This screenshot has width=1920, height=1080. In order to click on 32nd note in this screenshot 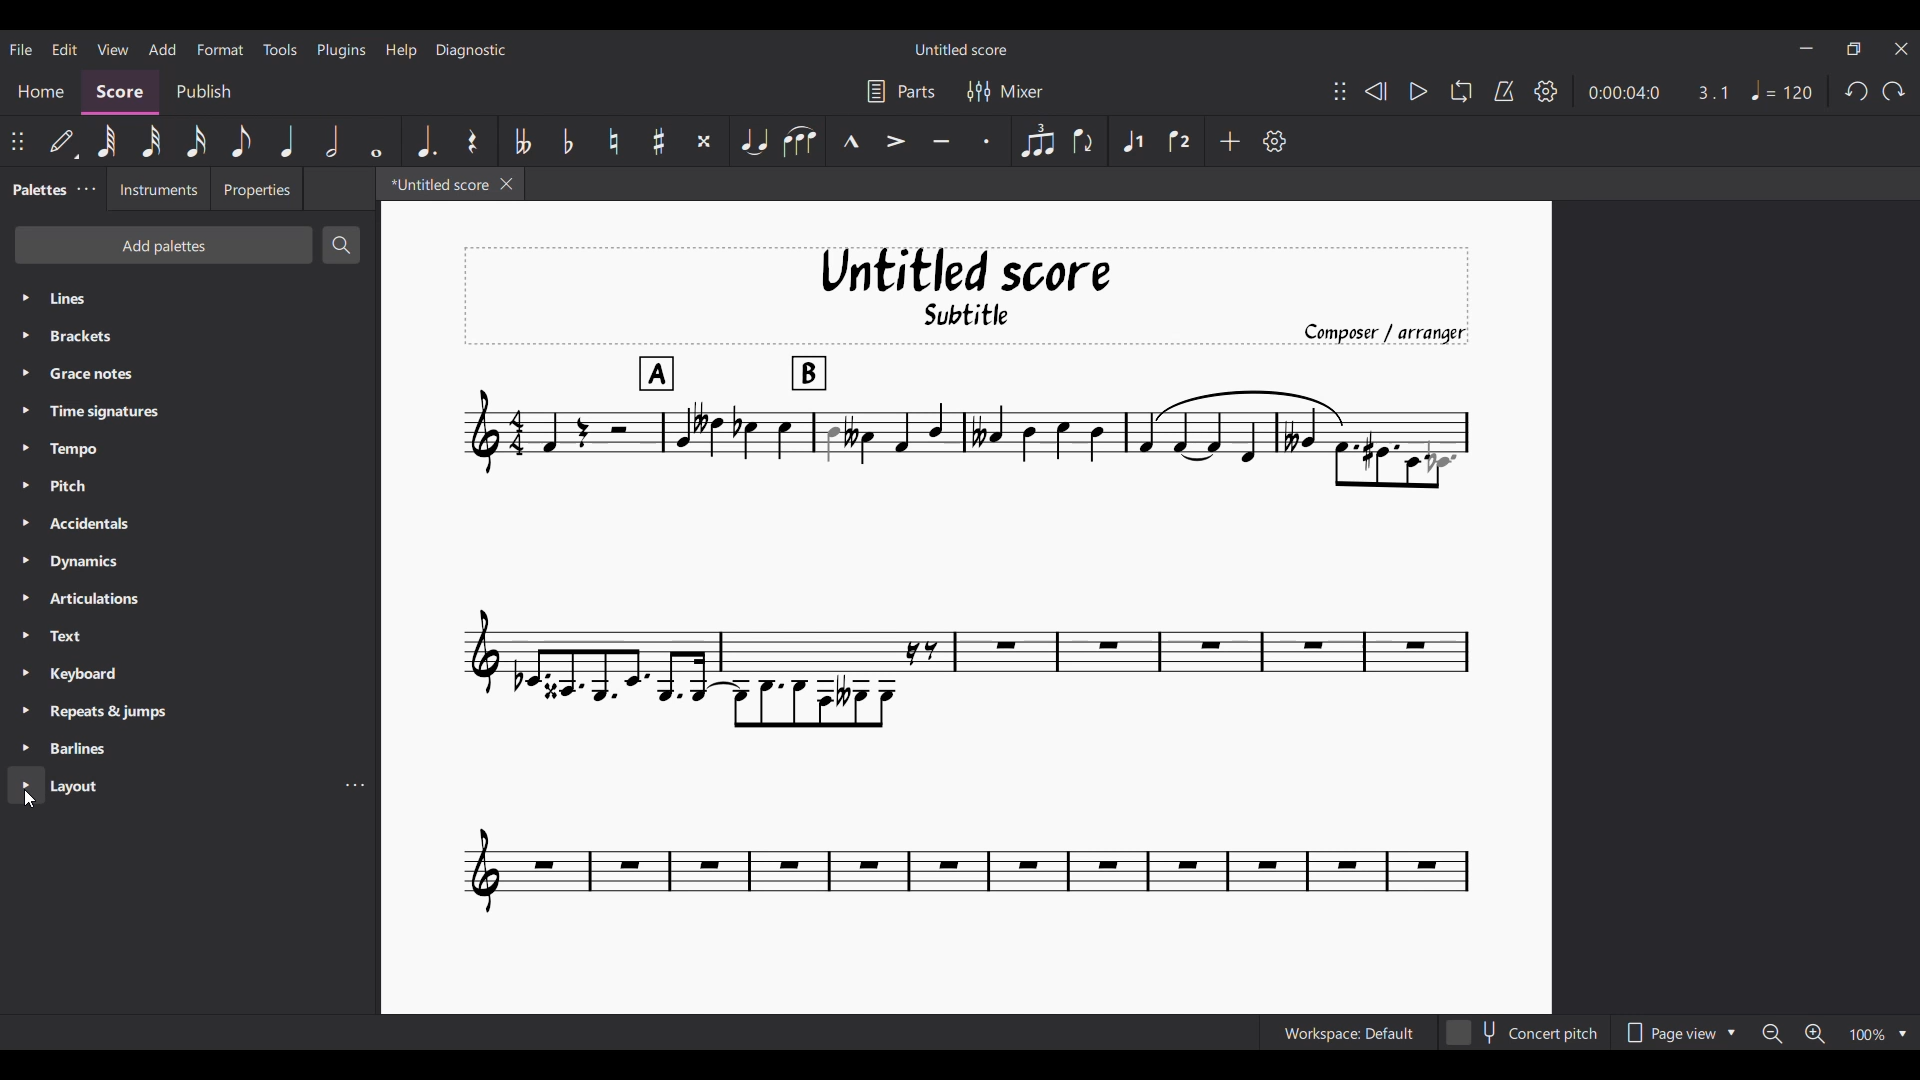, I will do `click(151, 141)`.